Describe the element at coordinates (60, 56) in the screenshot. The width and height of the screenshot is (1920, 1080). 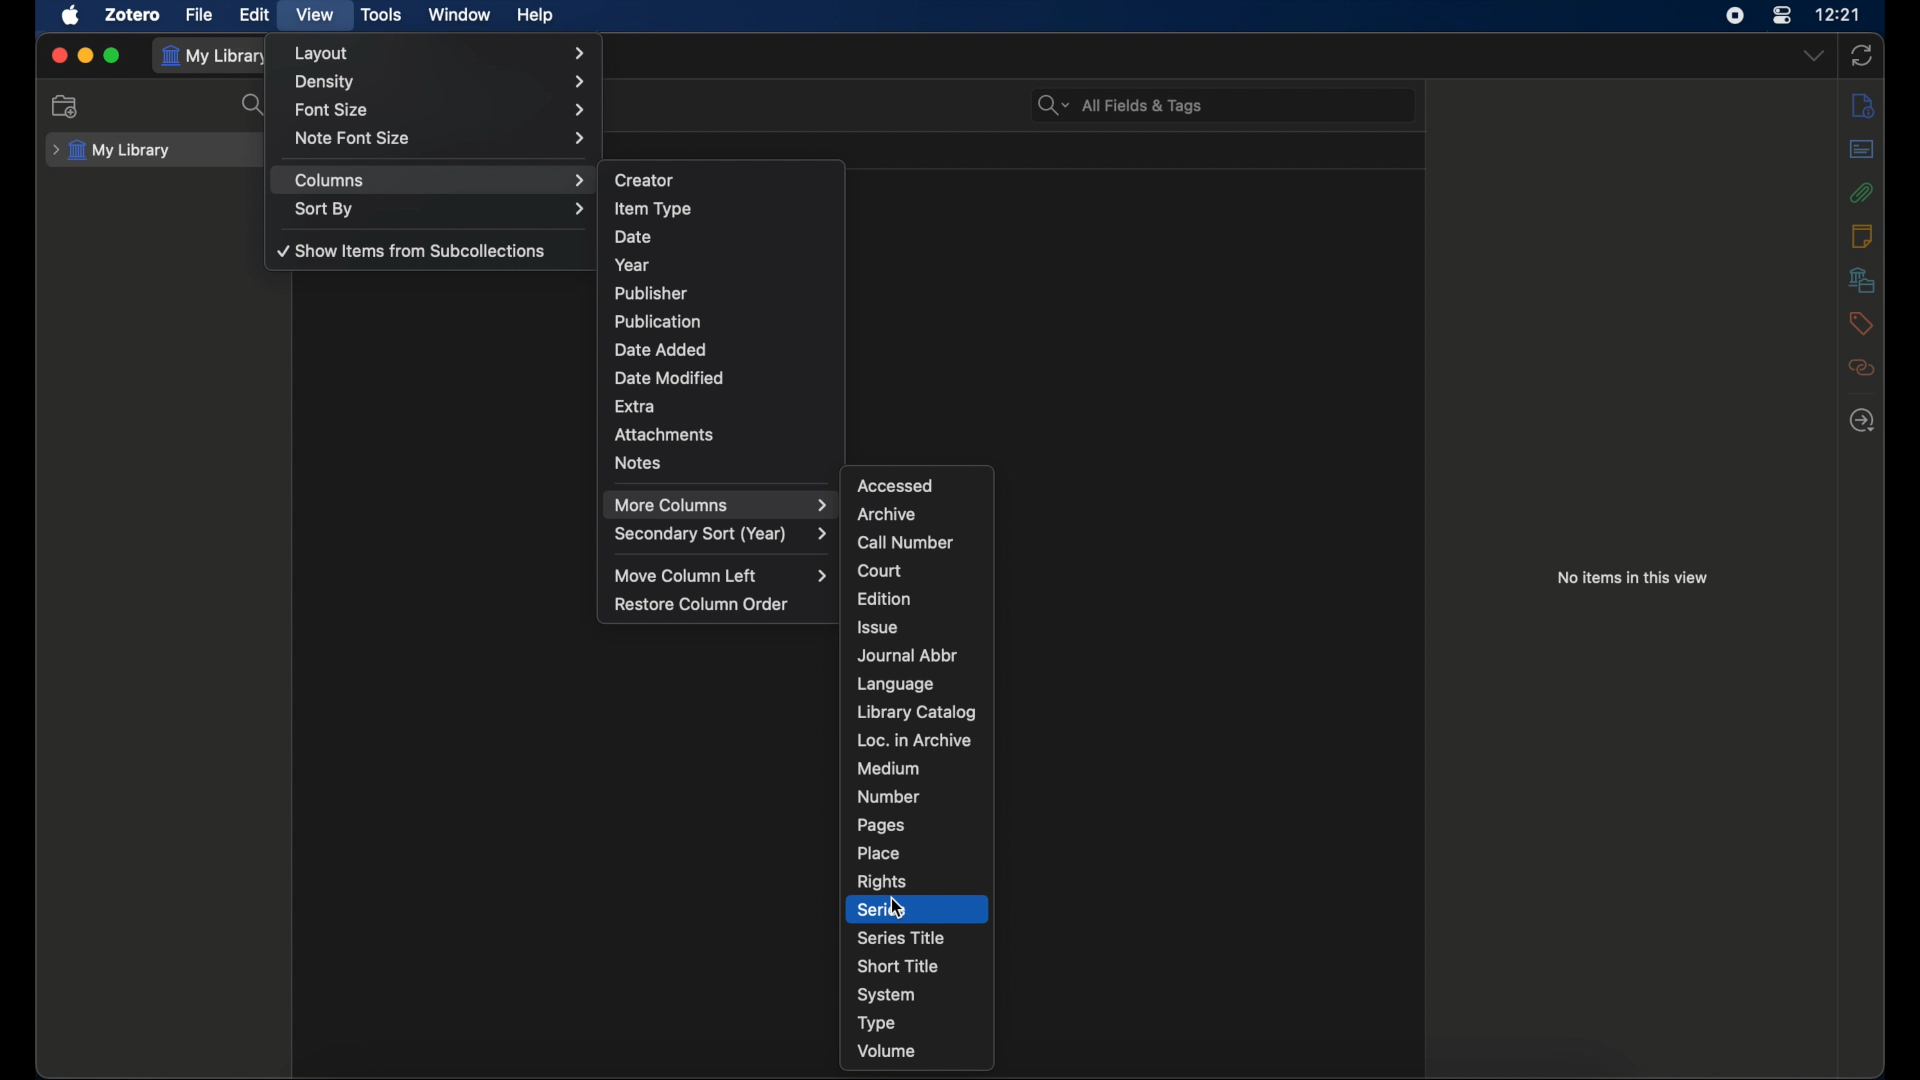
I see `close` at that location.